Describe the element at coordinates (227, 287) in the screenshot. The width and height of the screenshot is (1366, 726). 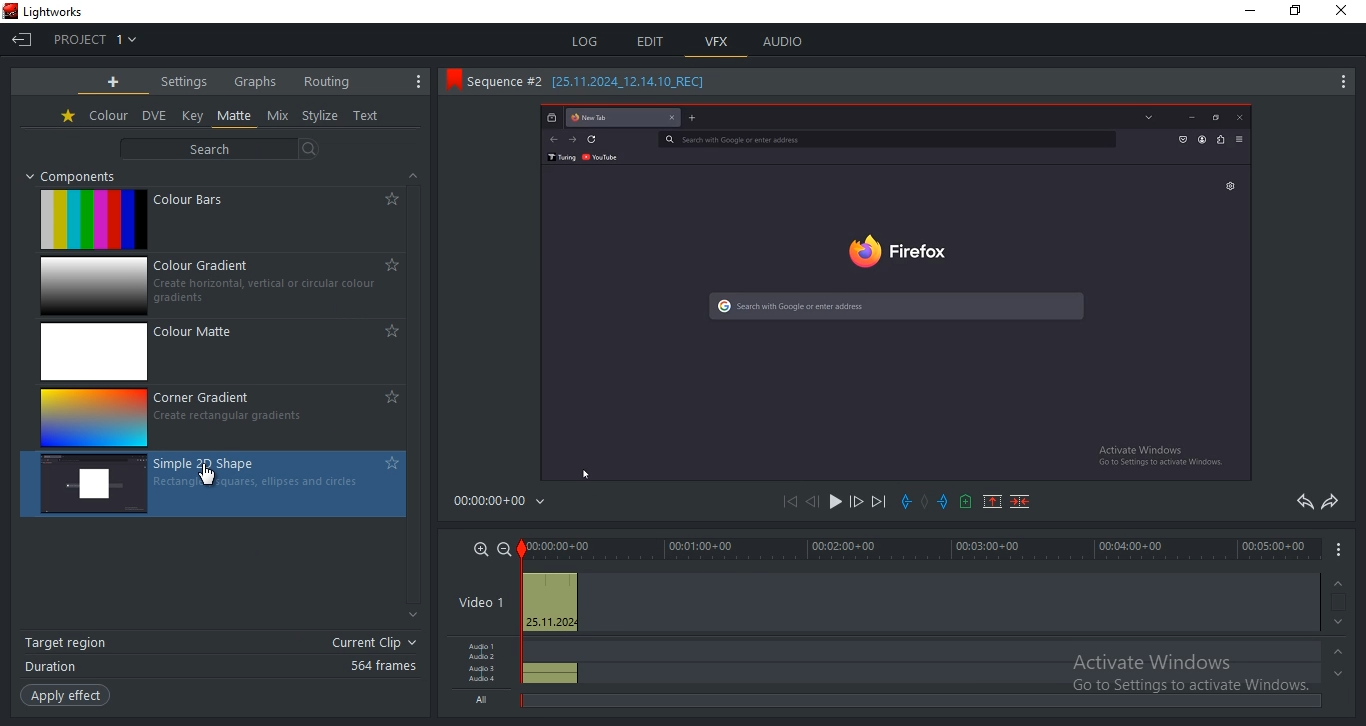
I see `colour gradient` at that location.